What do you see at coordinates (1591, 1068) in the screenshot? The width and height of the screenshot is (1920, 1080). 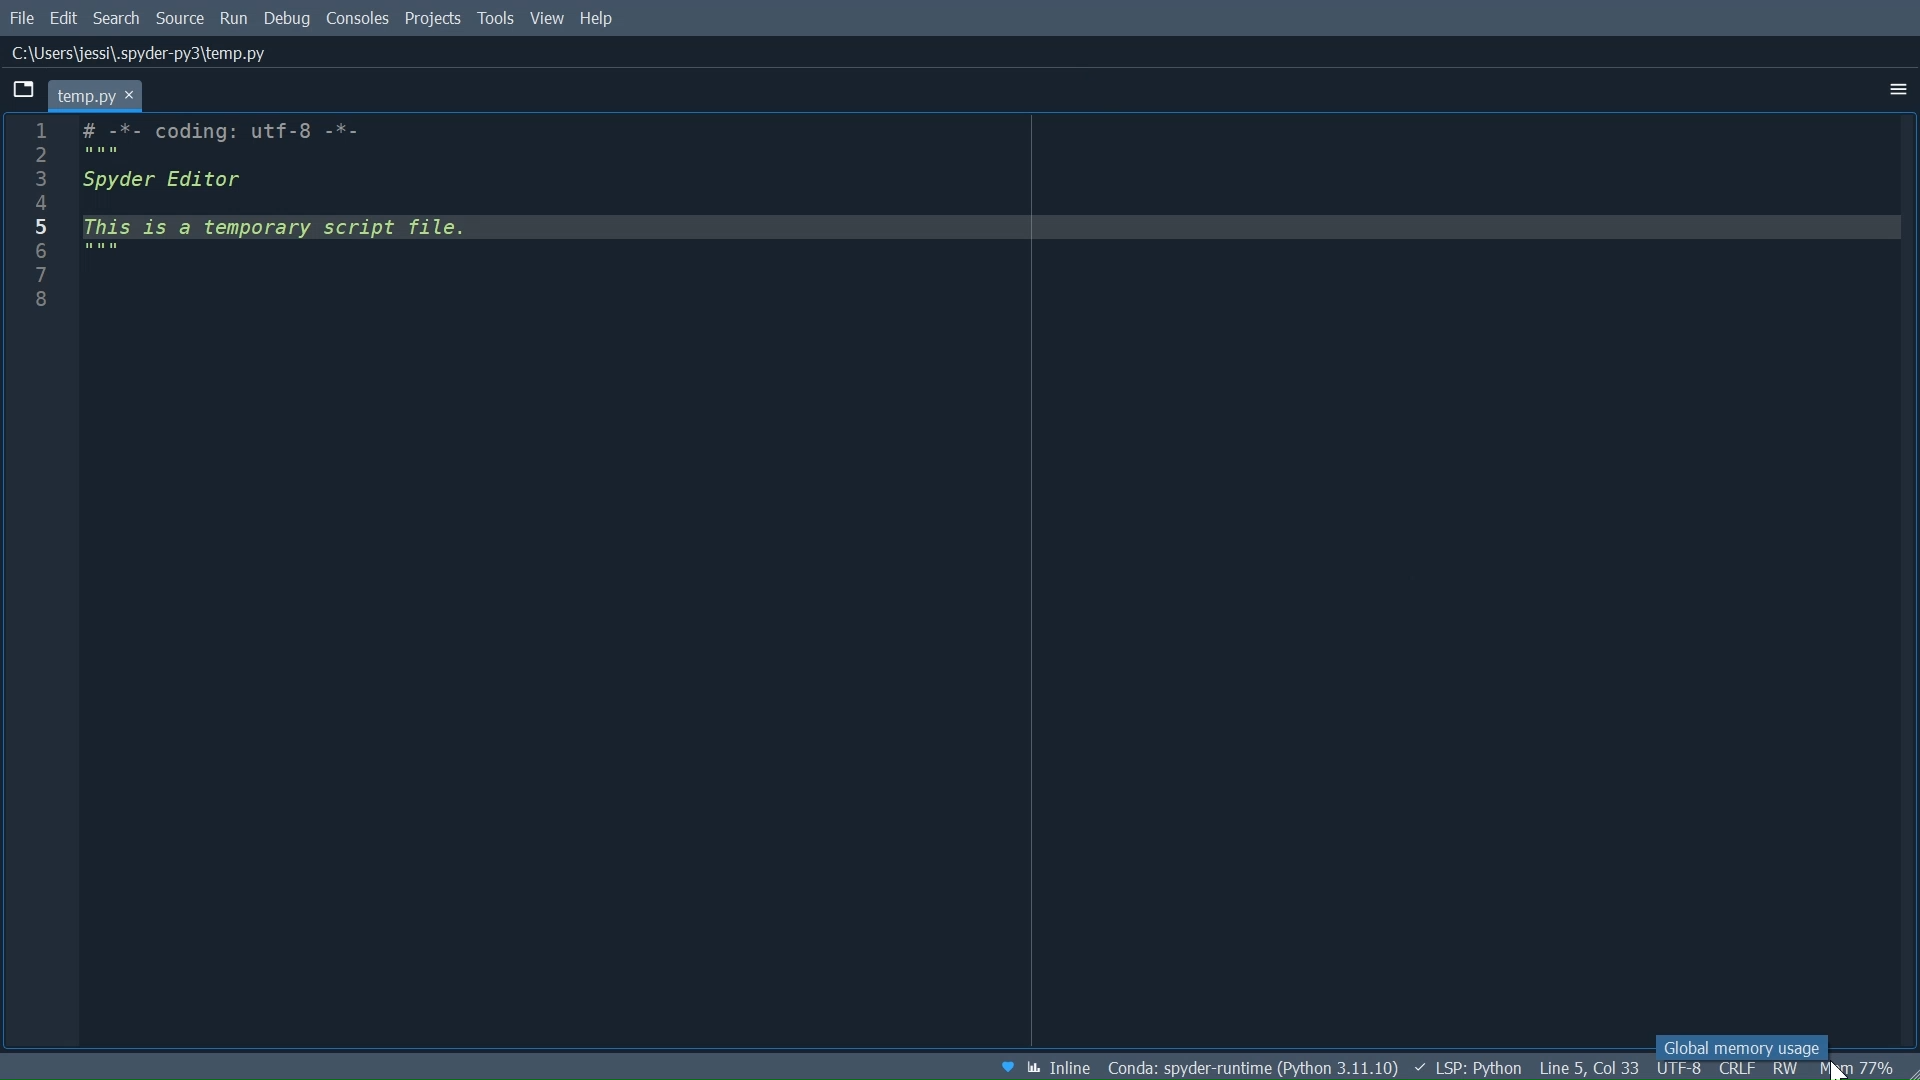 I see `Cursor Position` at bounding box center [1591, 1068].